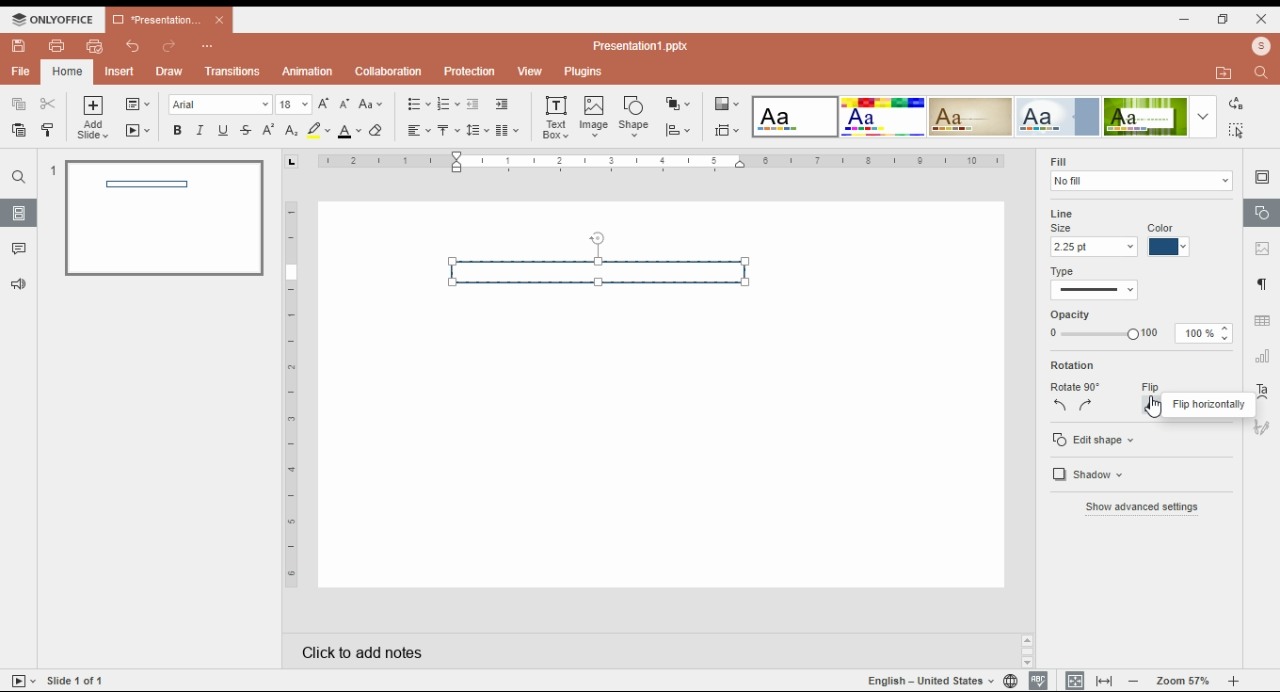  Describe the element at coordinates (325, 102) in the screenshot. I see `increment font size` at that location.